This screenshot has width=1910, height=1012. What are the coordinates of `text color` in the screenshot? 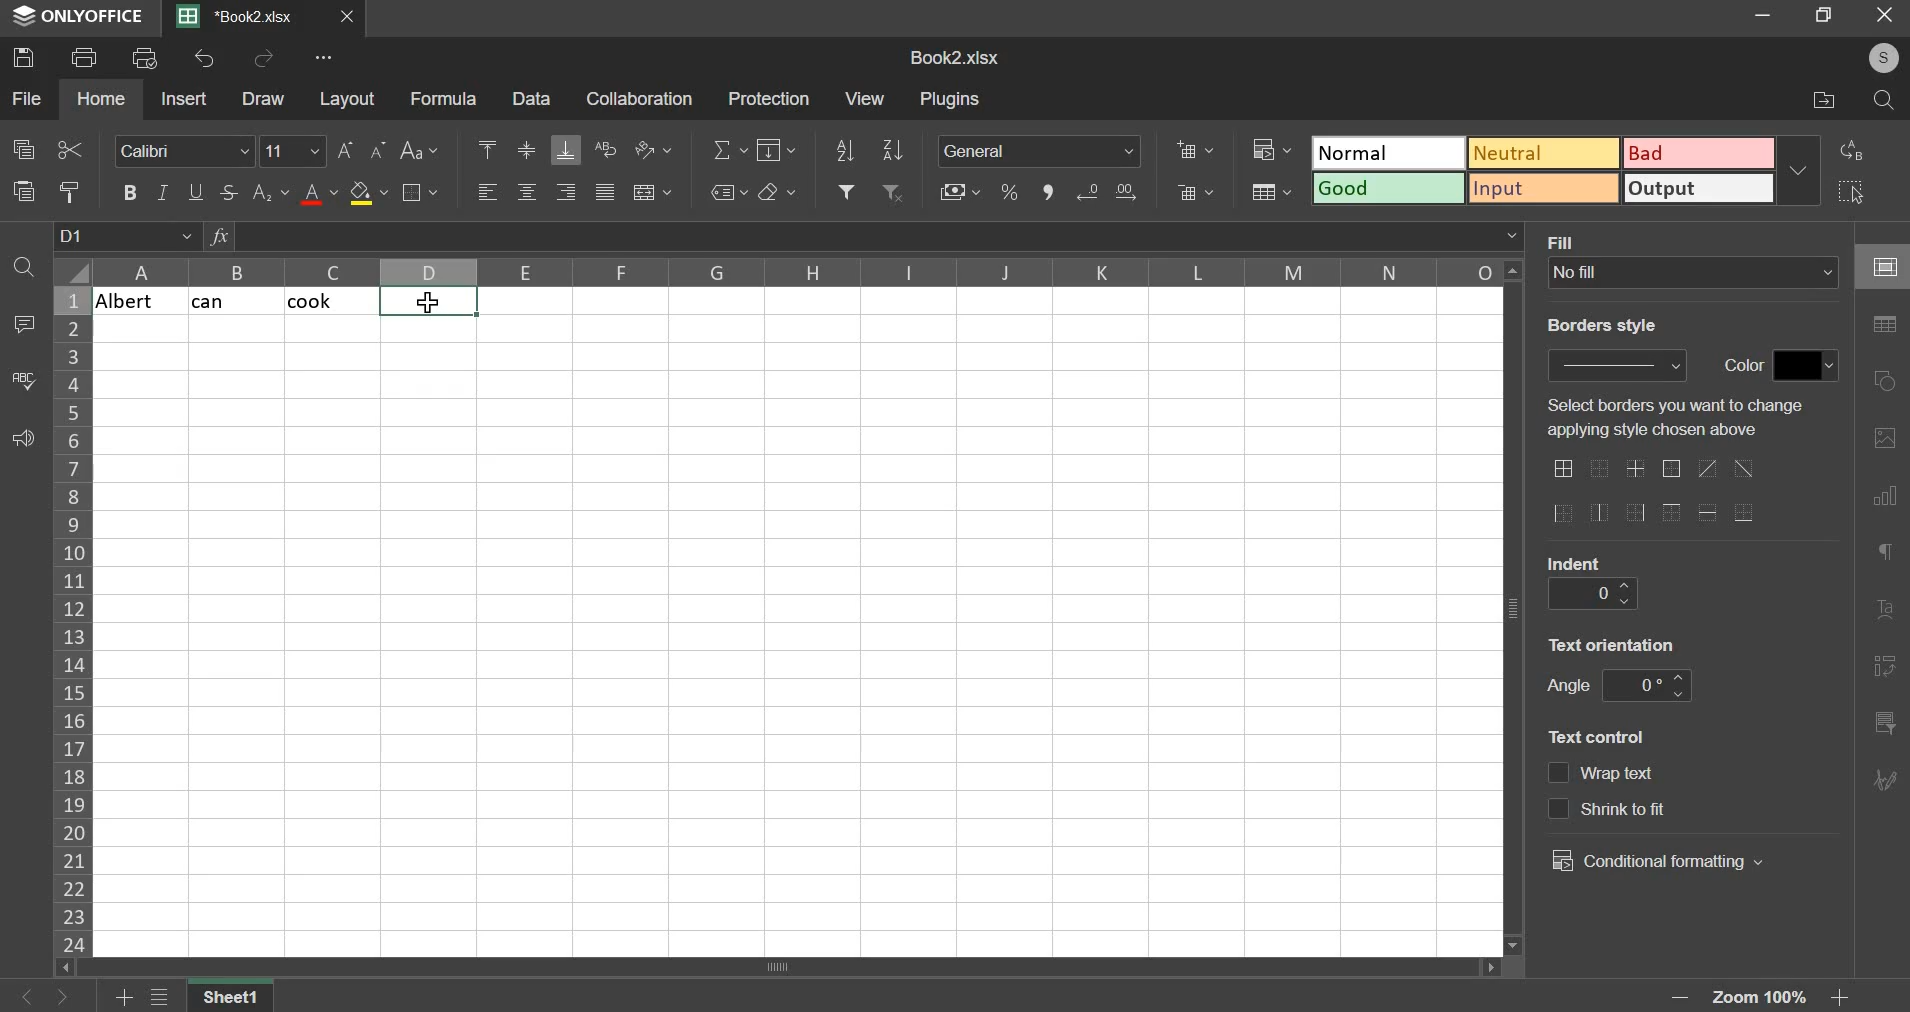 It's located at (321, 194).